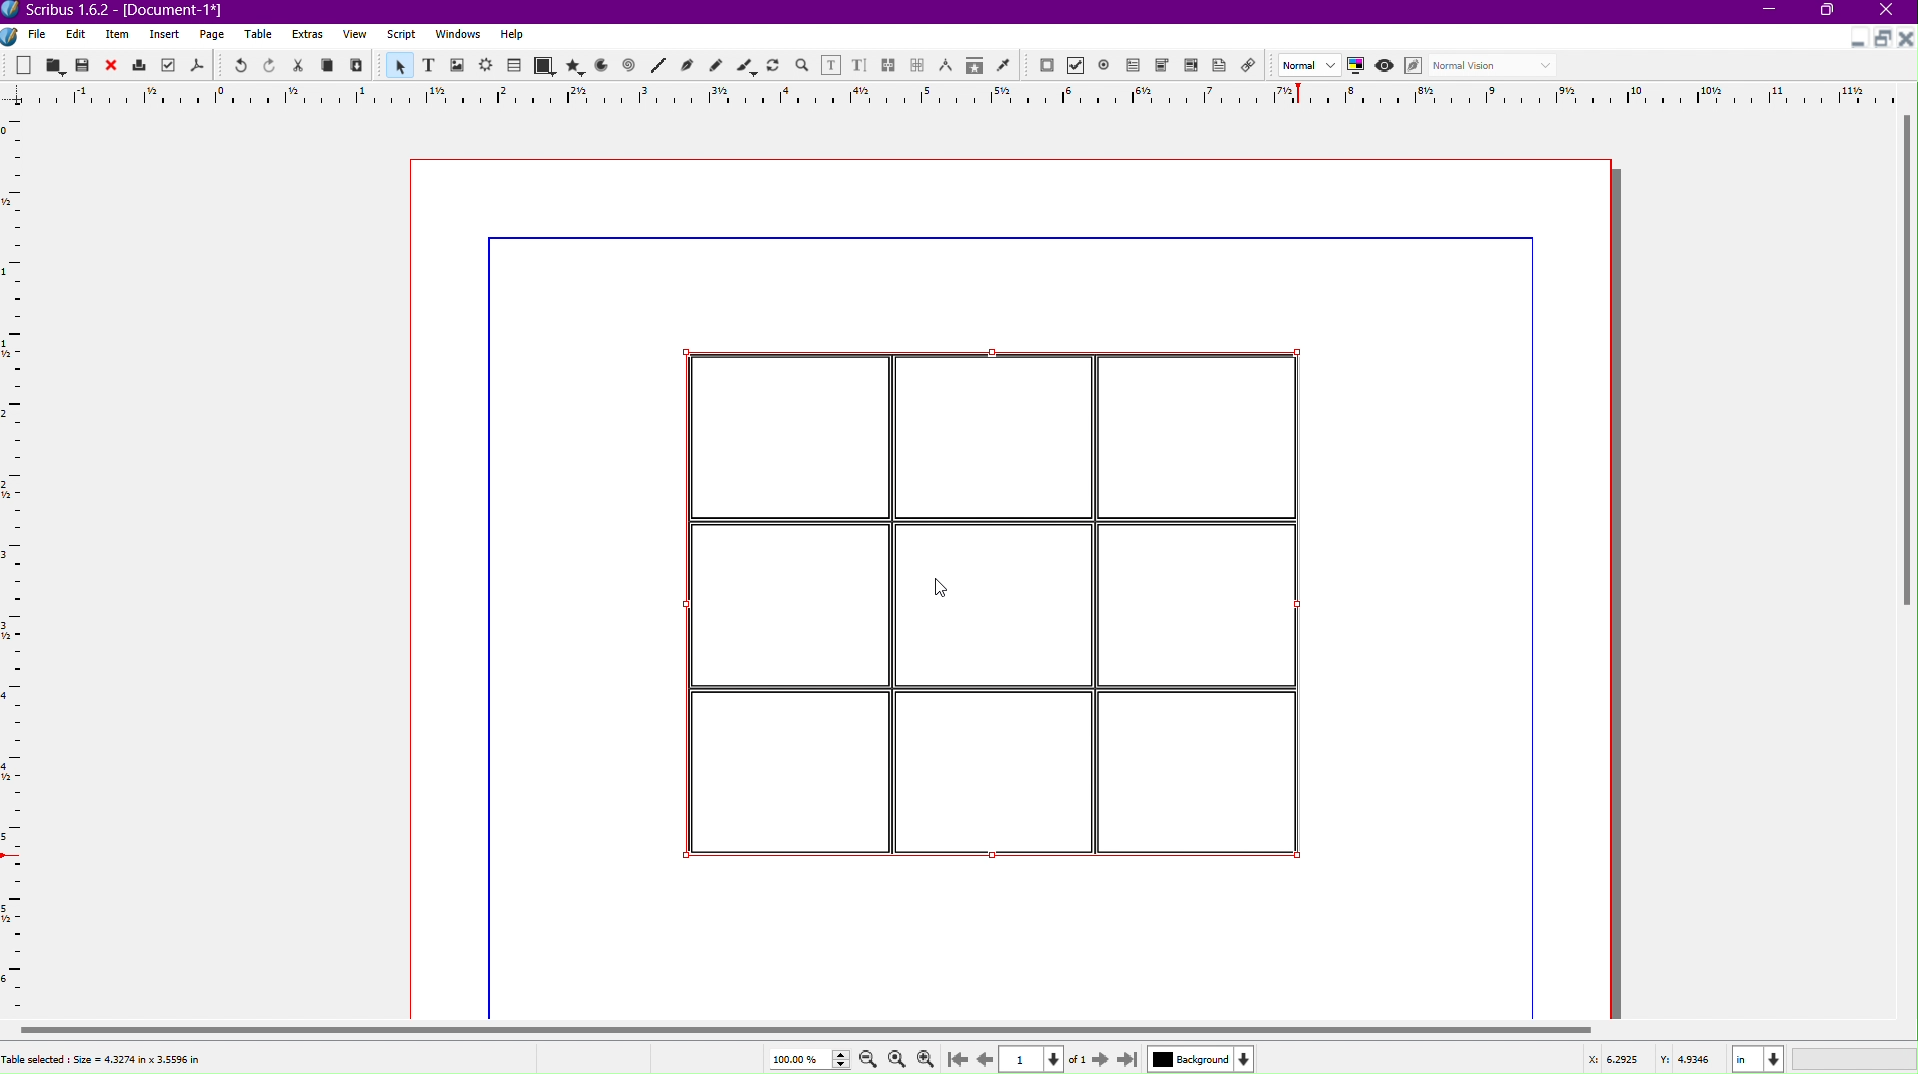  What do you see at coordinates (948, 65) in the screenshot?
I see `Measurements` at bounding box center [948, 65].